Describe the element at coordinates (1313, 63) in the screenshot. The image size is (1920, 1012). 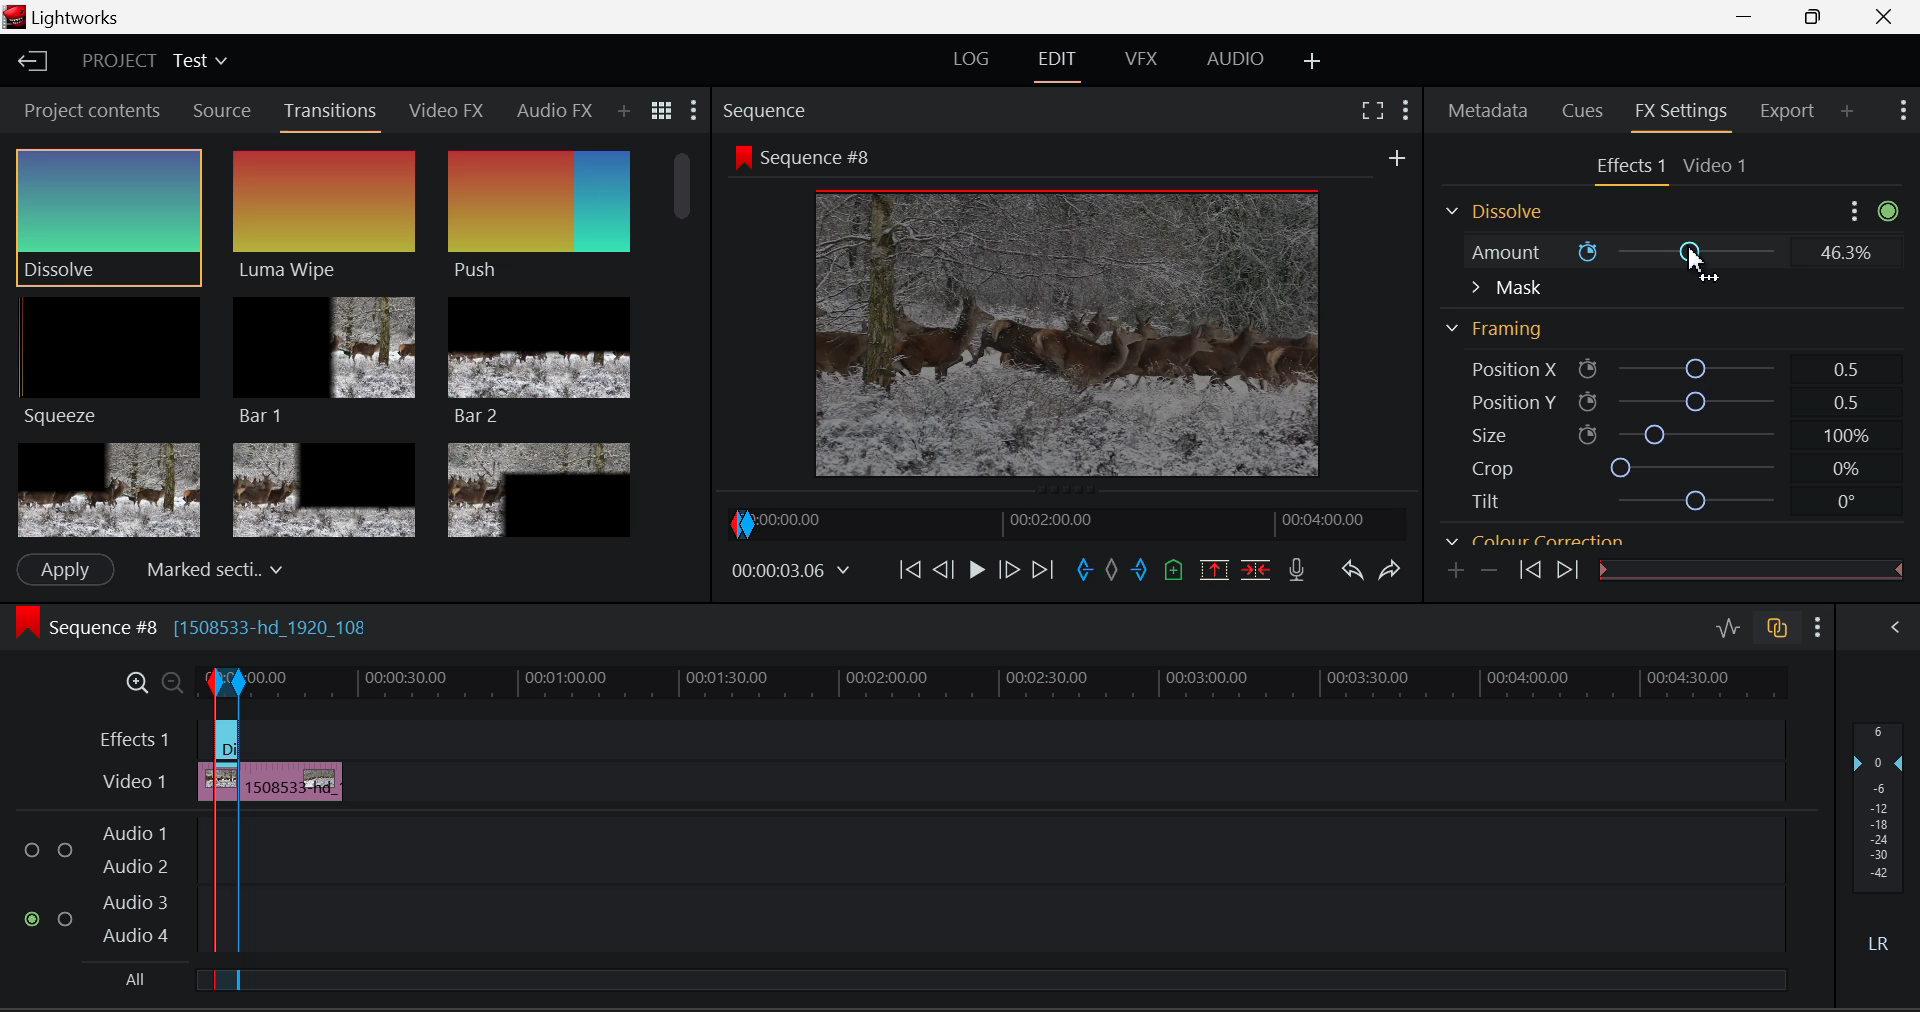
I see `Add Layout` at that location.